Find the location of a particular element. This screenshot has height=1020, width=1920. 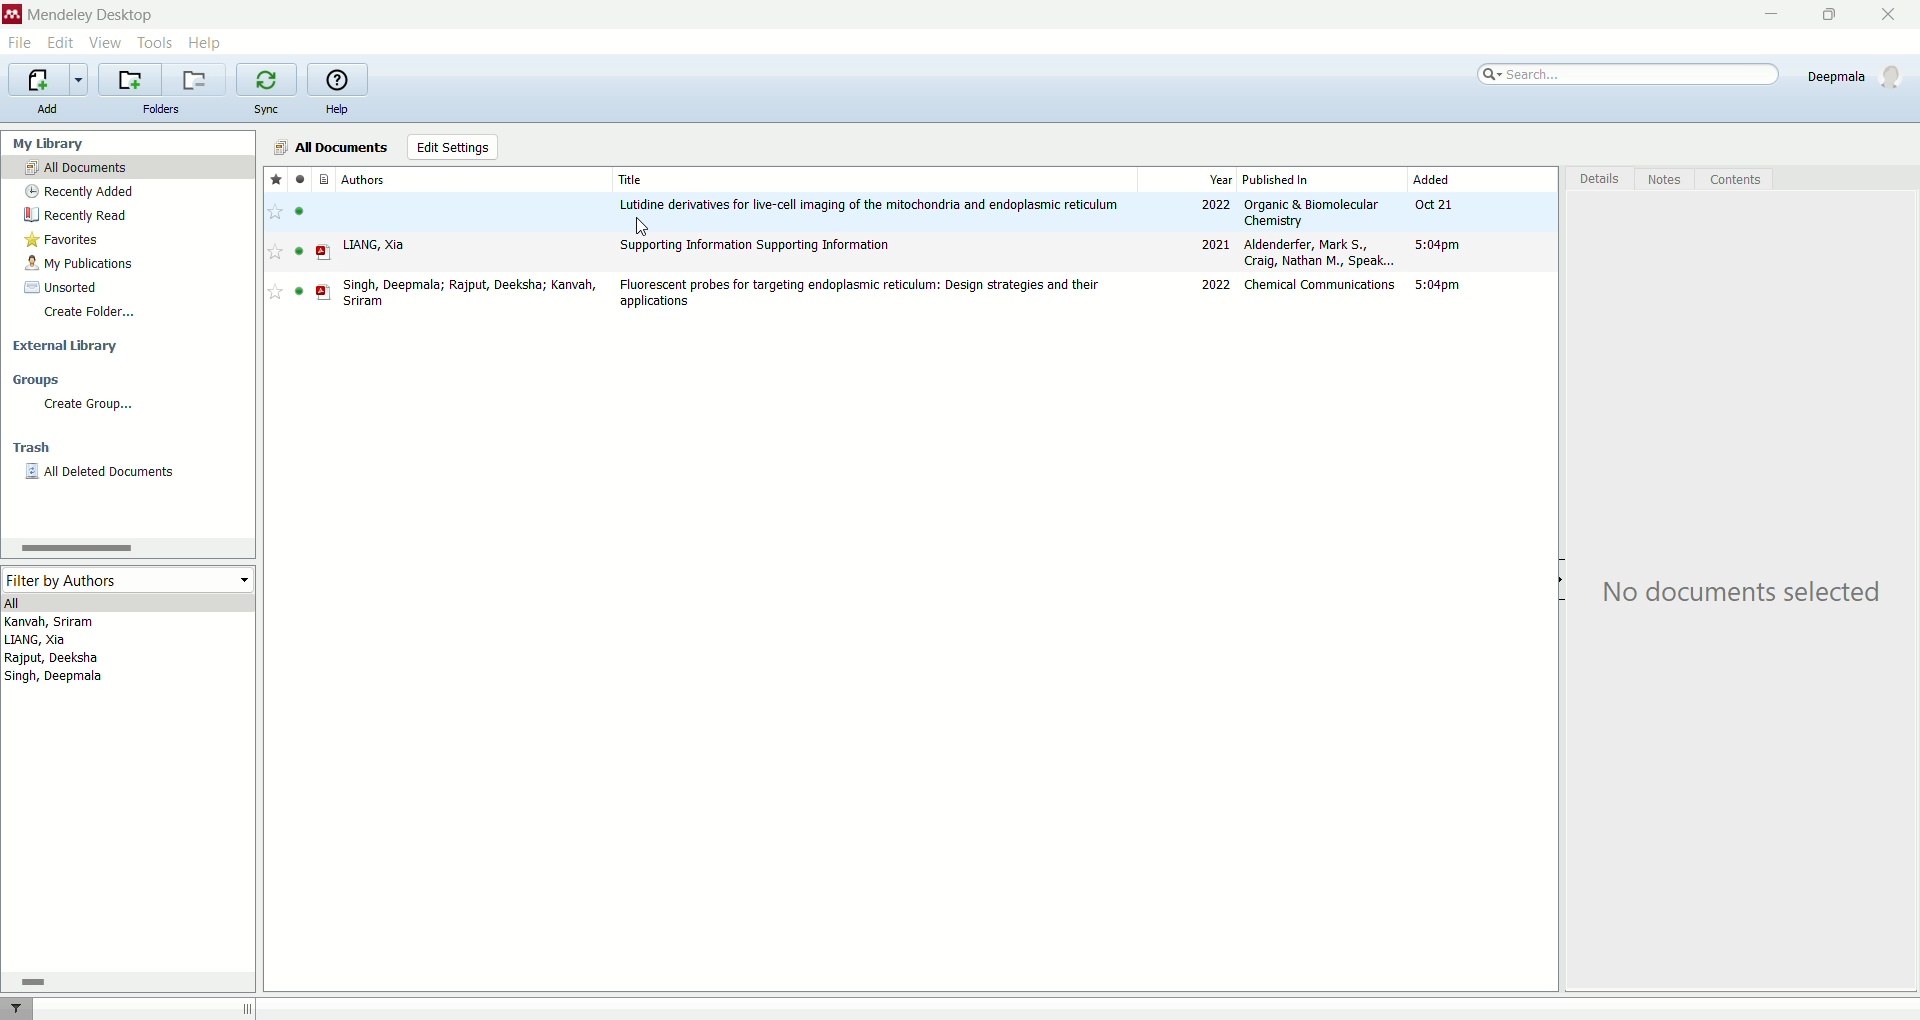

groups is located at coordinates (41, 380).